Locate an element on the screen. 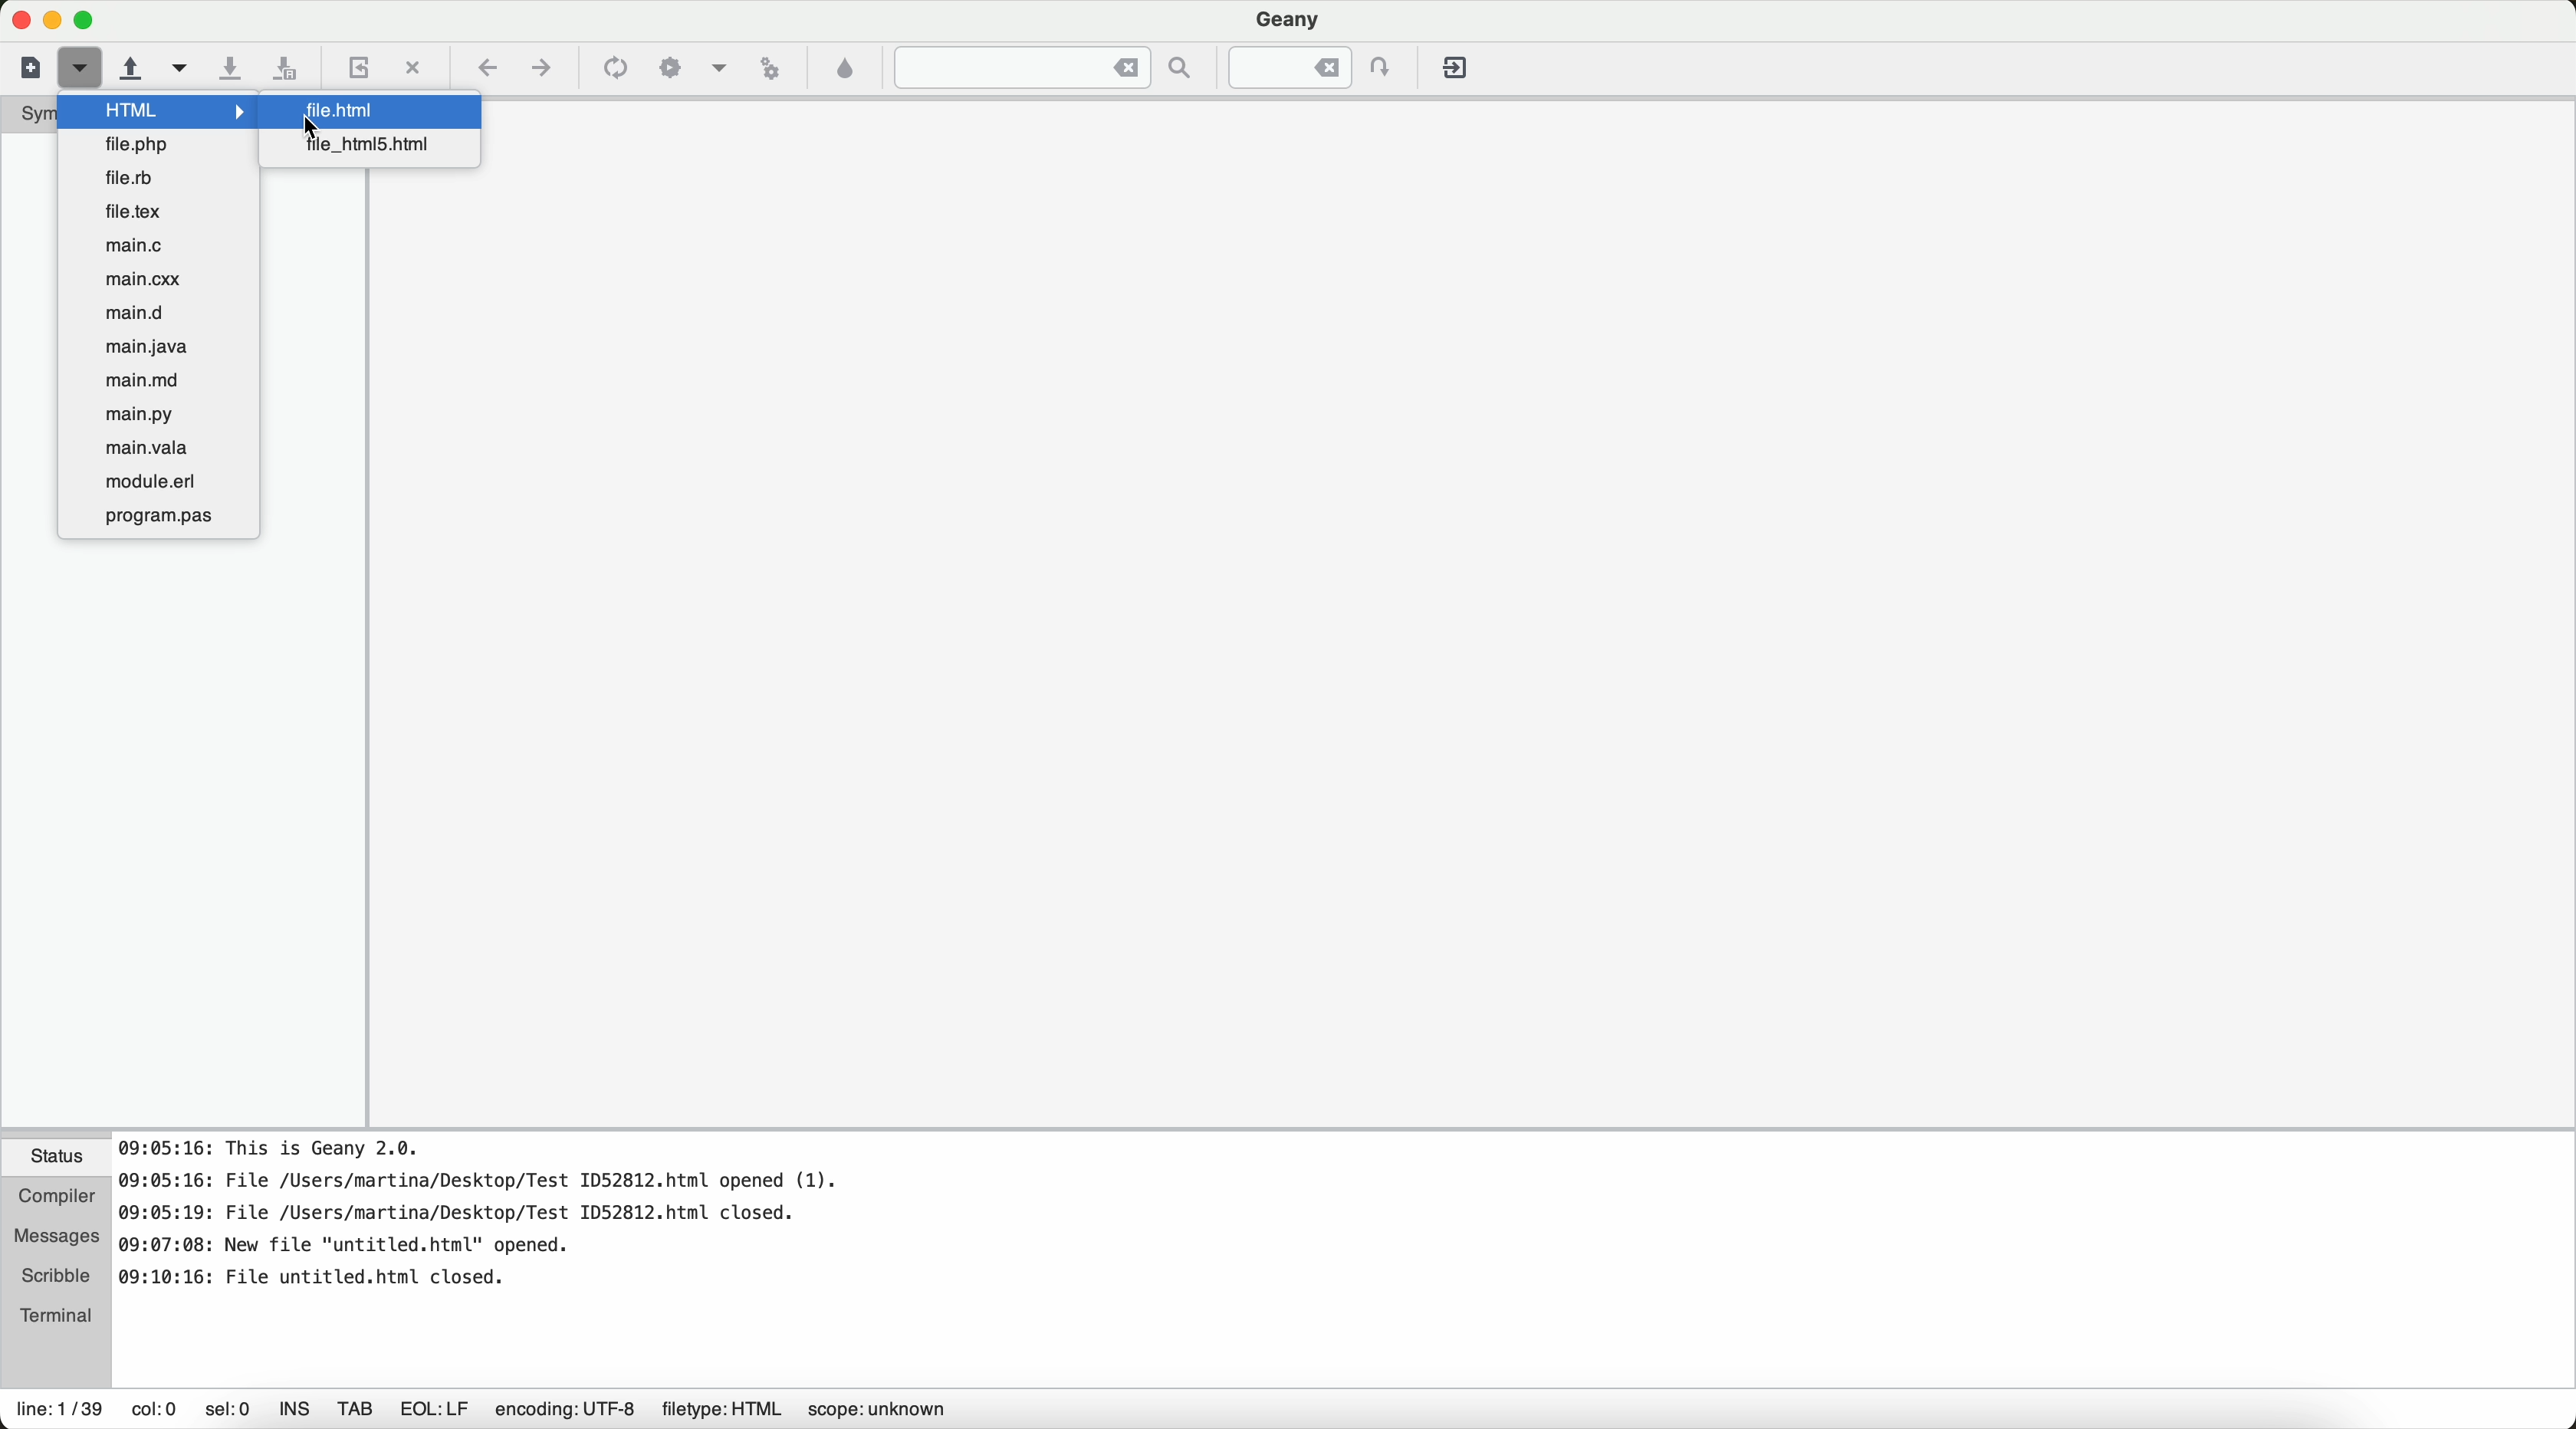  file.php is located at coordinates (158, 145).